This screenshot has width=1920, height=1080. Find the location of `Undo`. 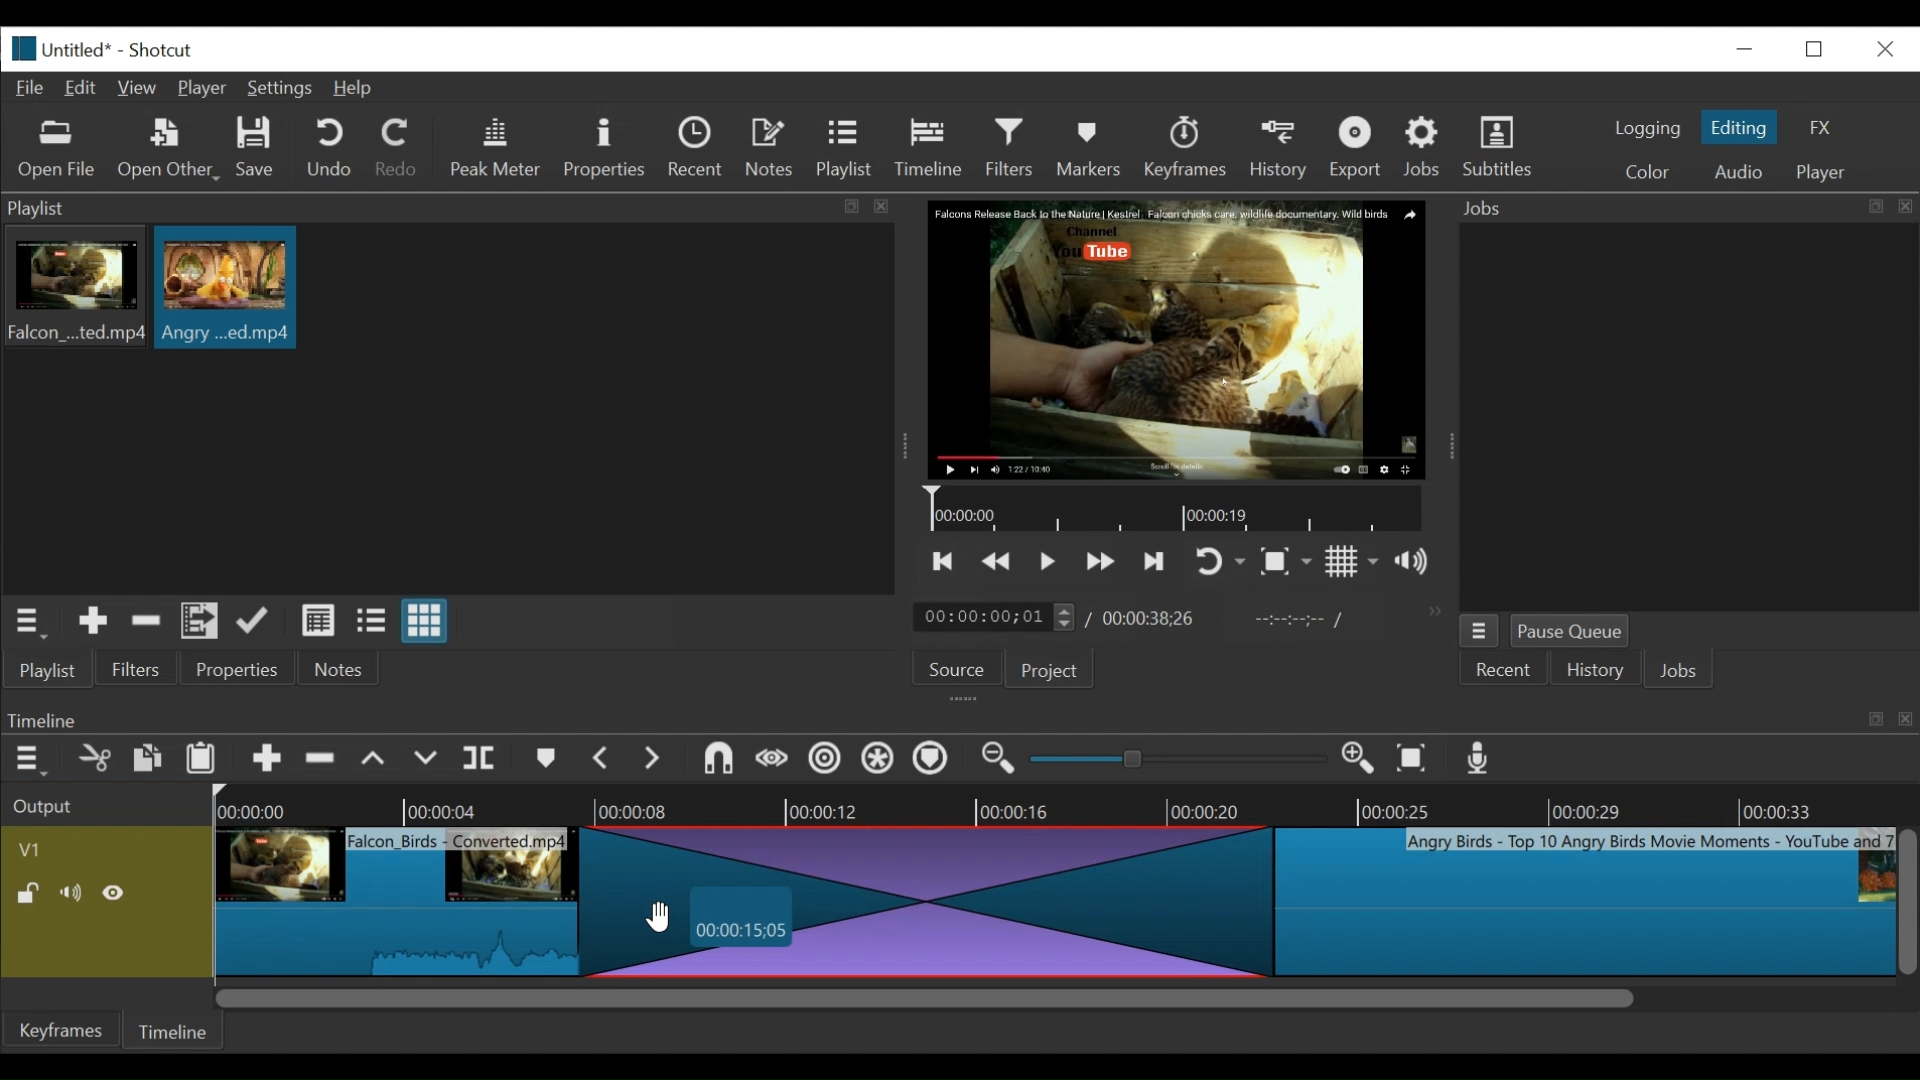

Undo is located at coordinates (332, 149).